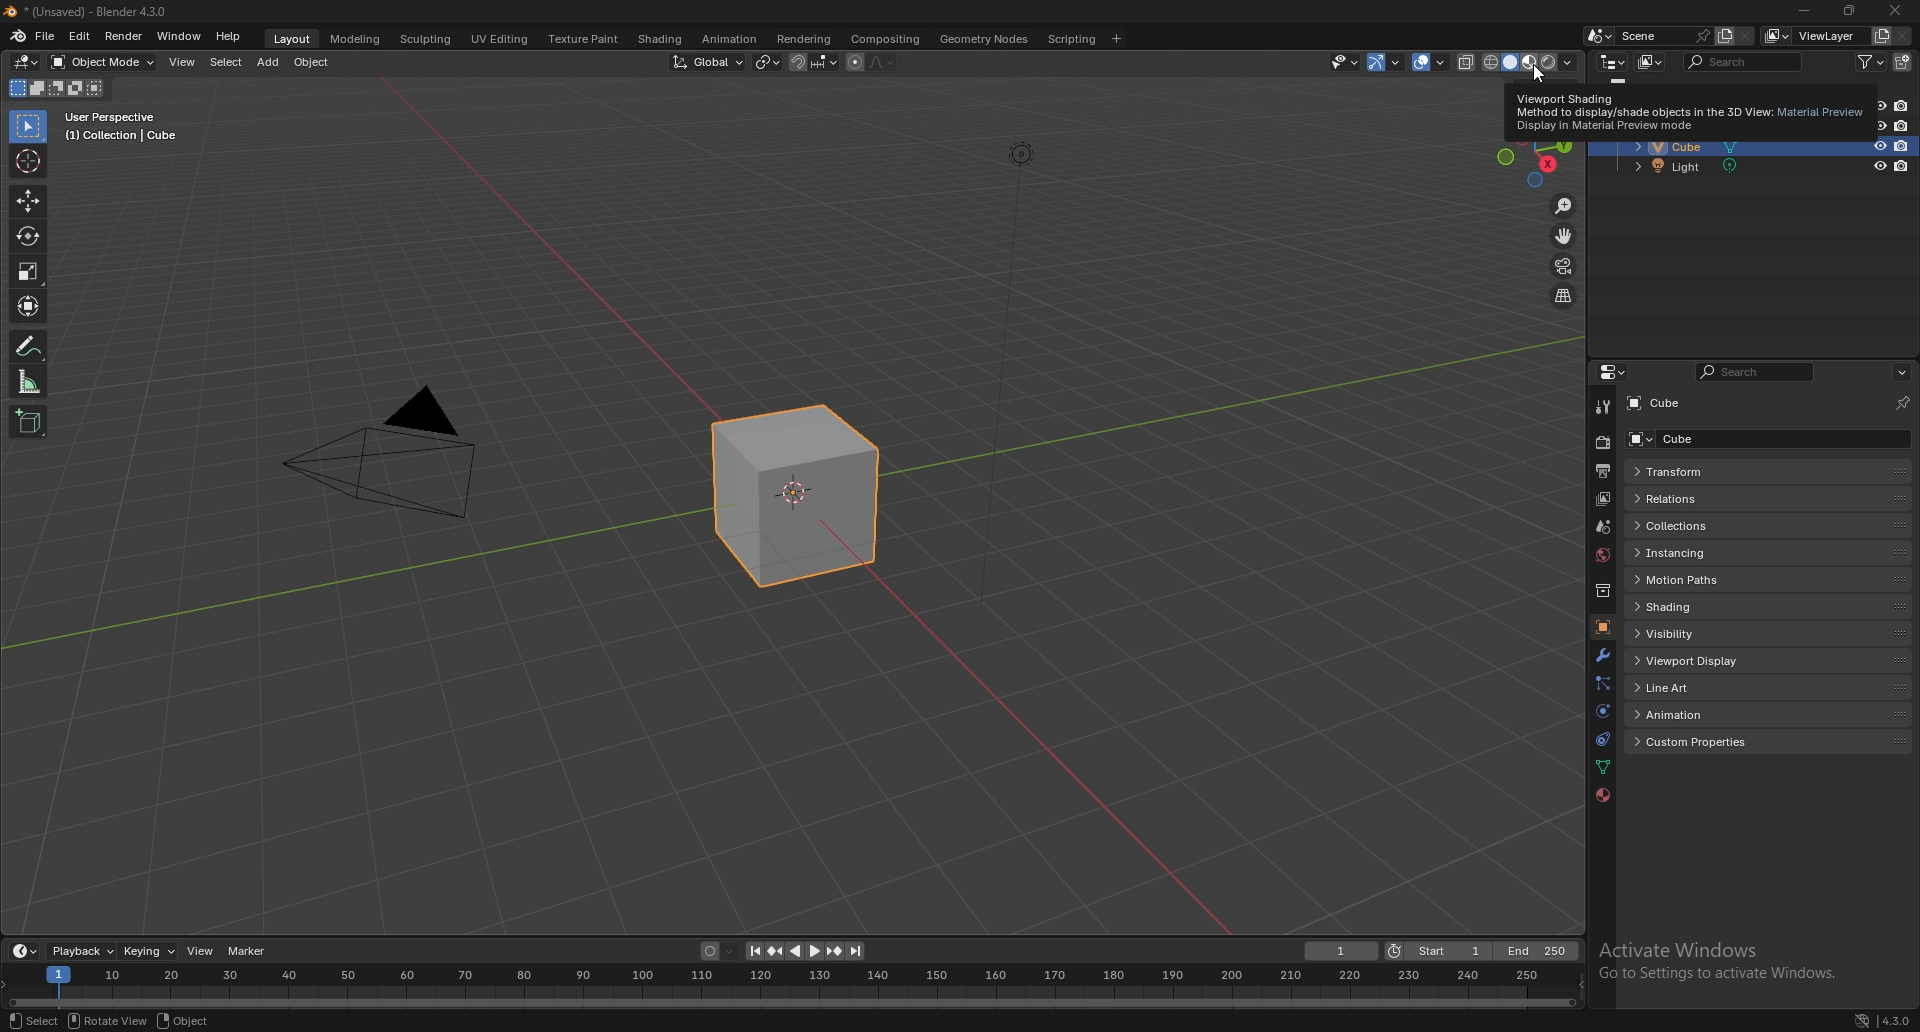  Describe the element at coordinates (1724, 35) in the screenshot. I see `add scene` at that location.